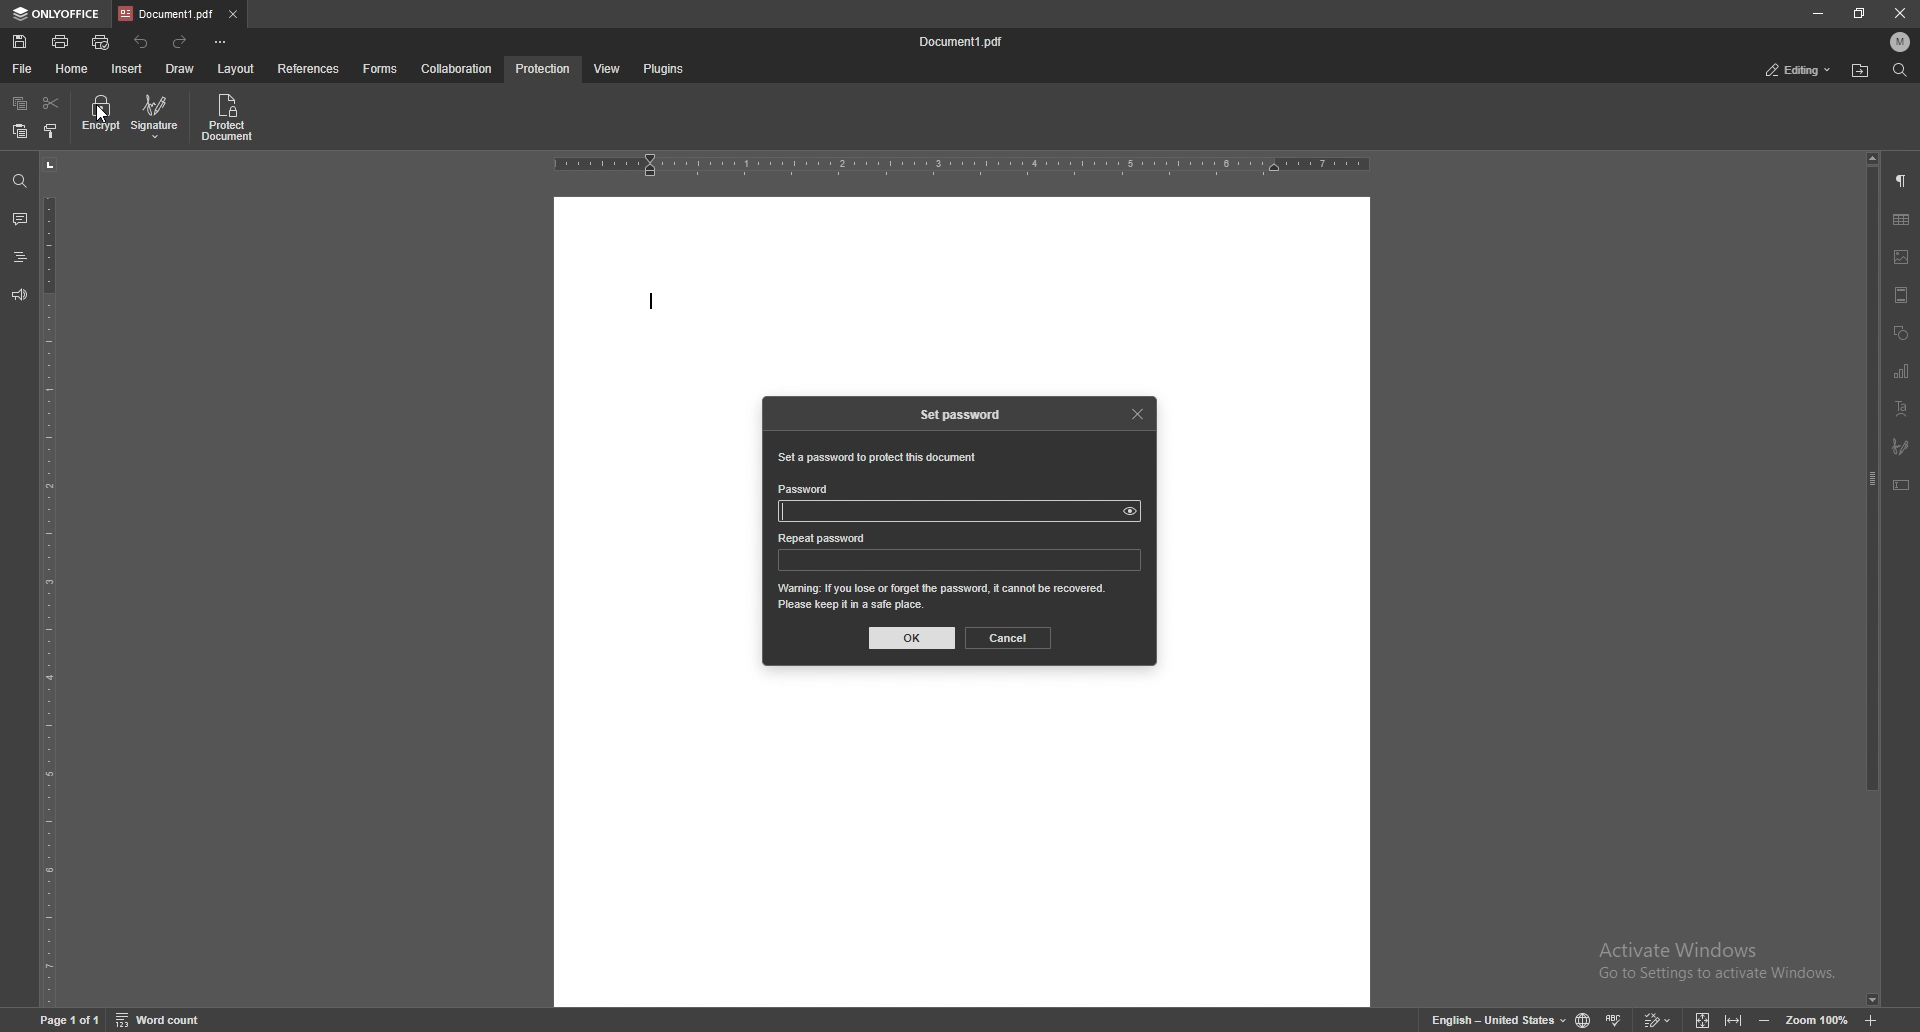 The image size is (1920, 1032). Describe the element at coordinates (1768, 1018) in the screenshot. I see `zoom out` at that location.